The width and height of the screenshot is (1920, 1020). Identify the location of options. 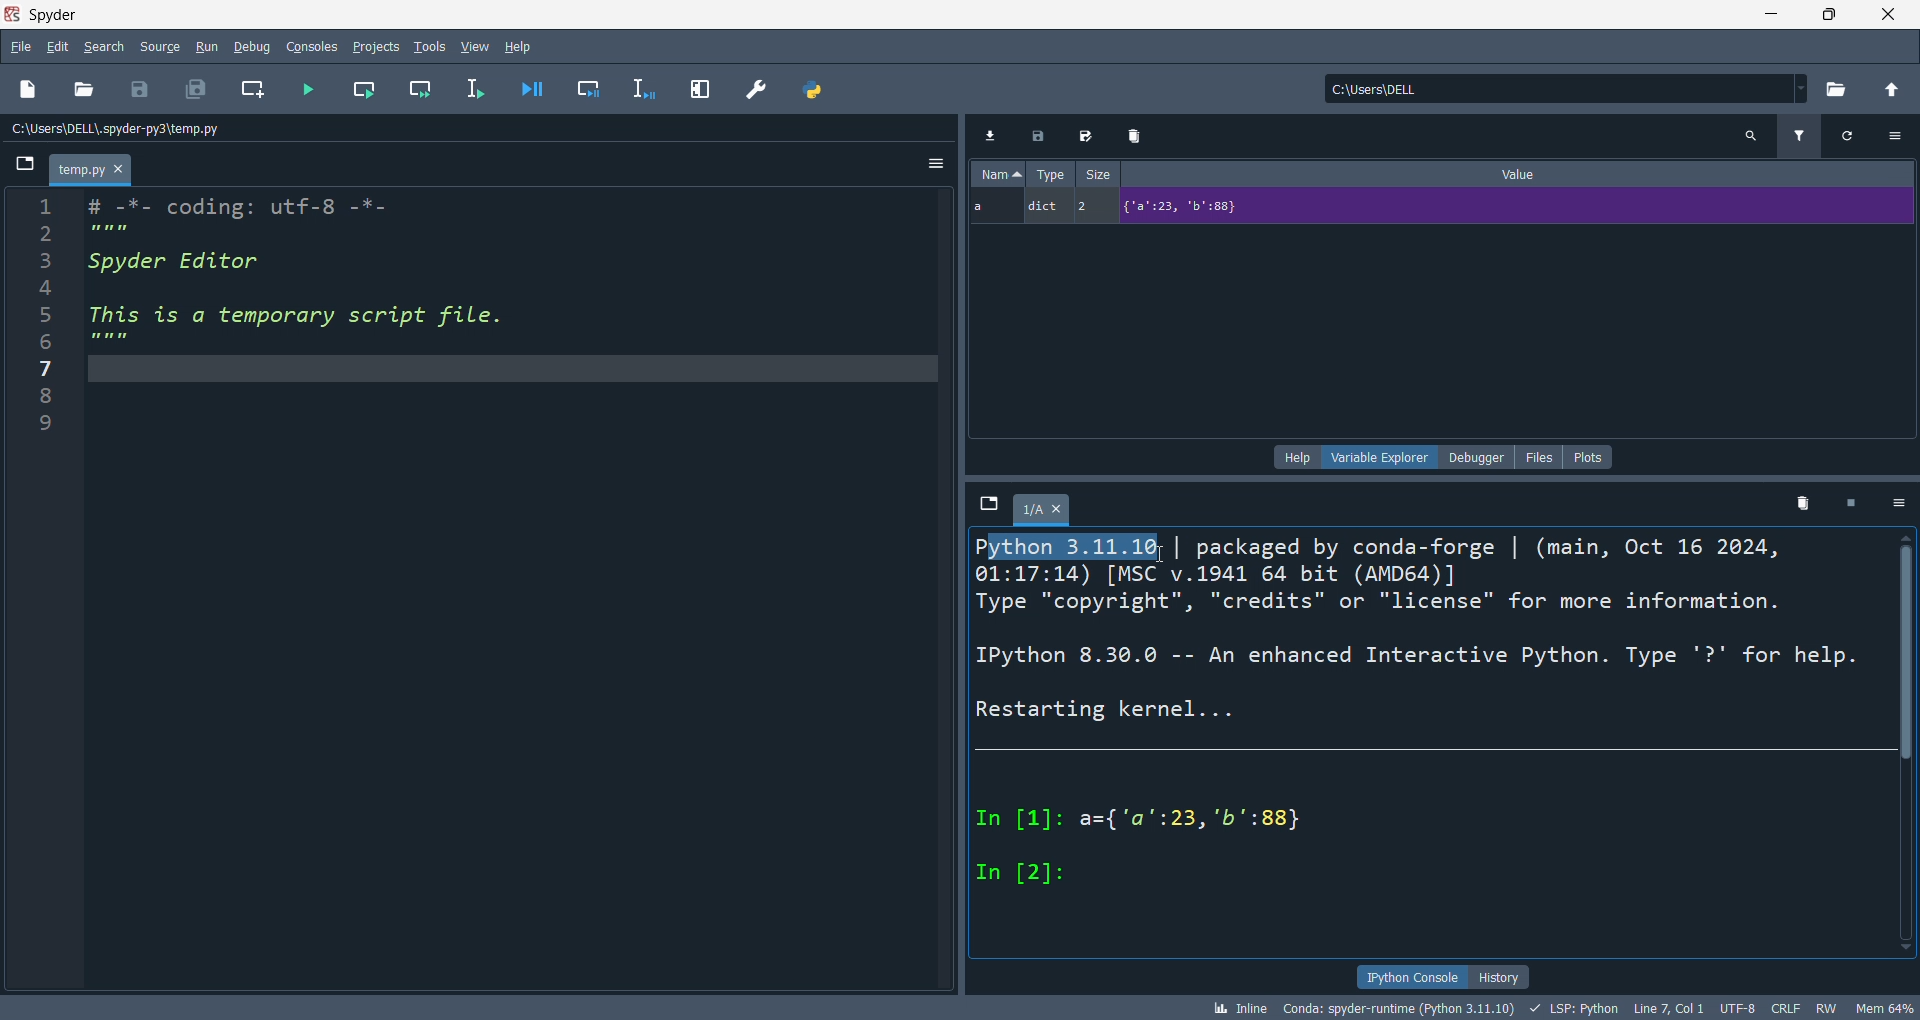
(1902, 504).